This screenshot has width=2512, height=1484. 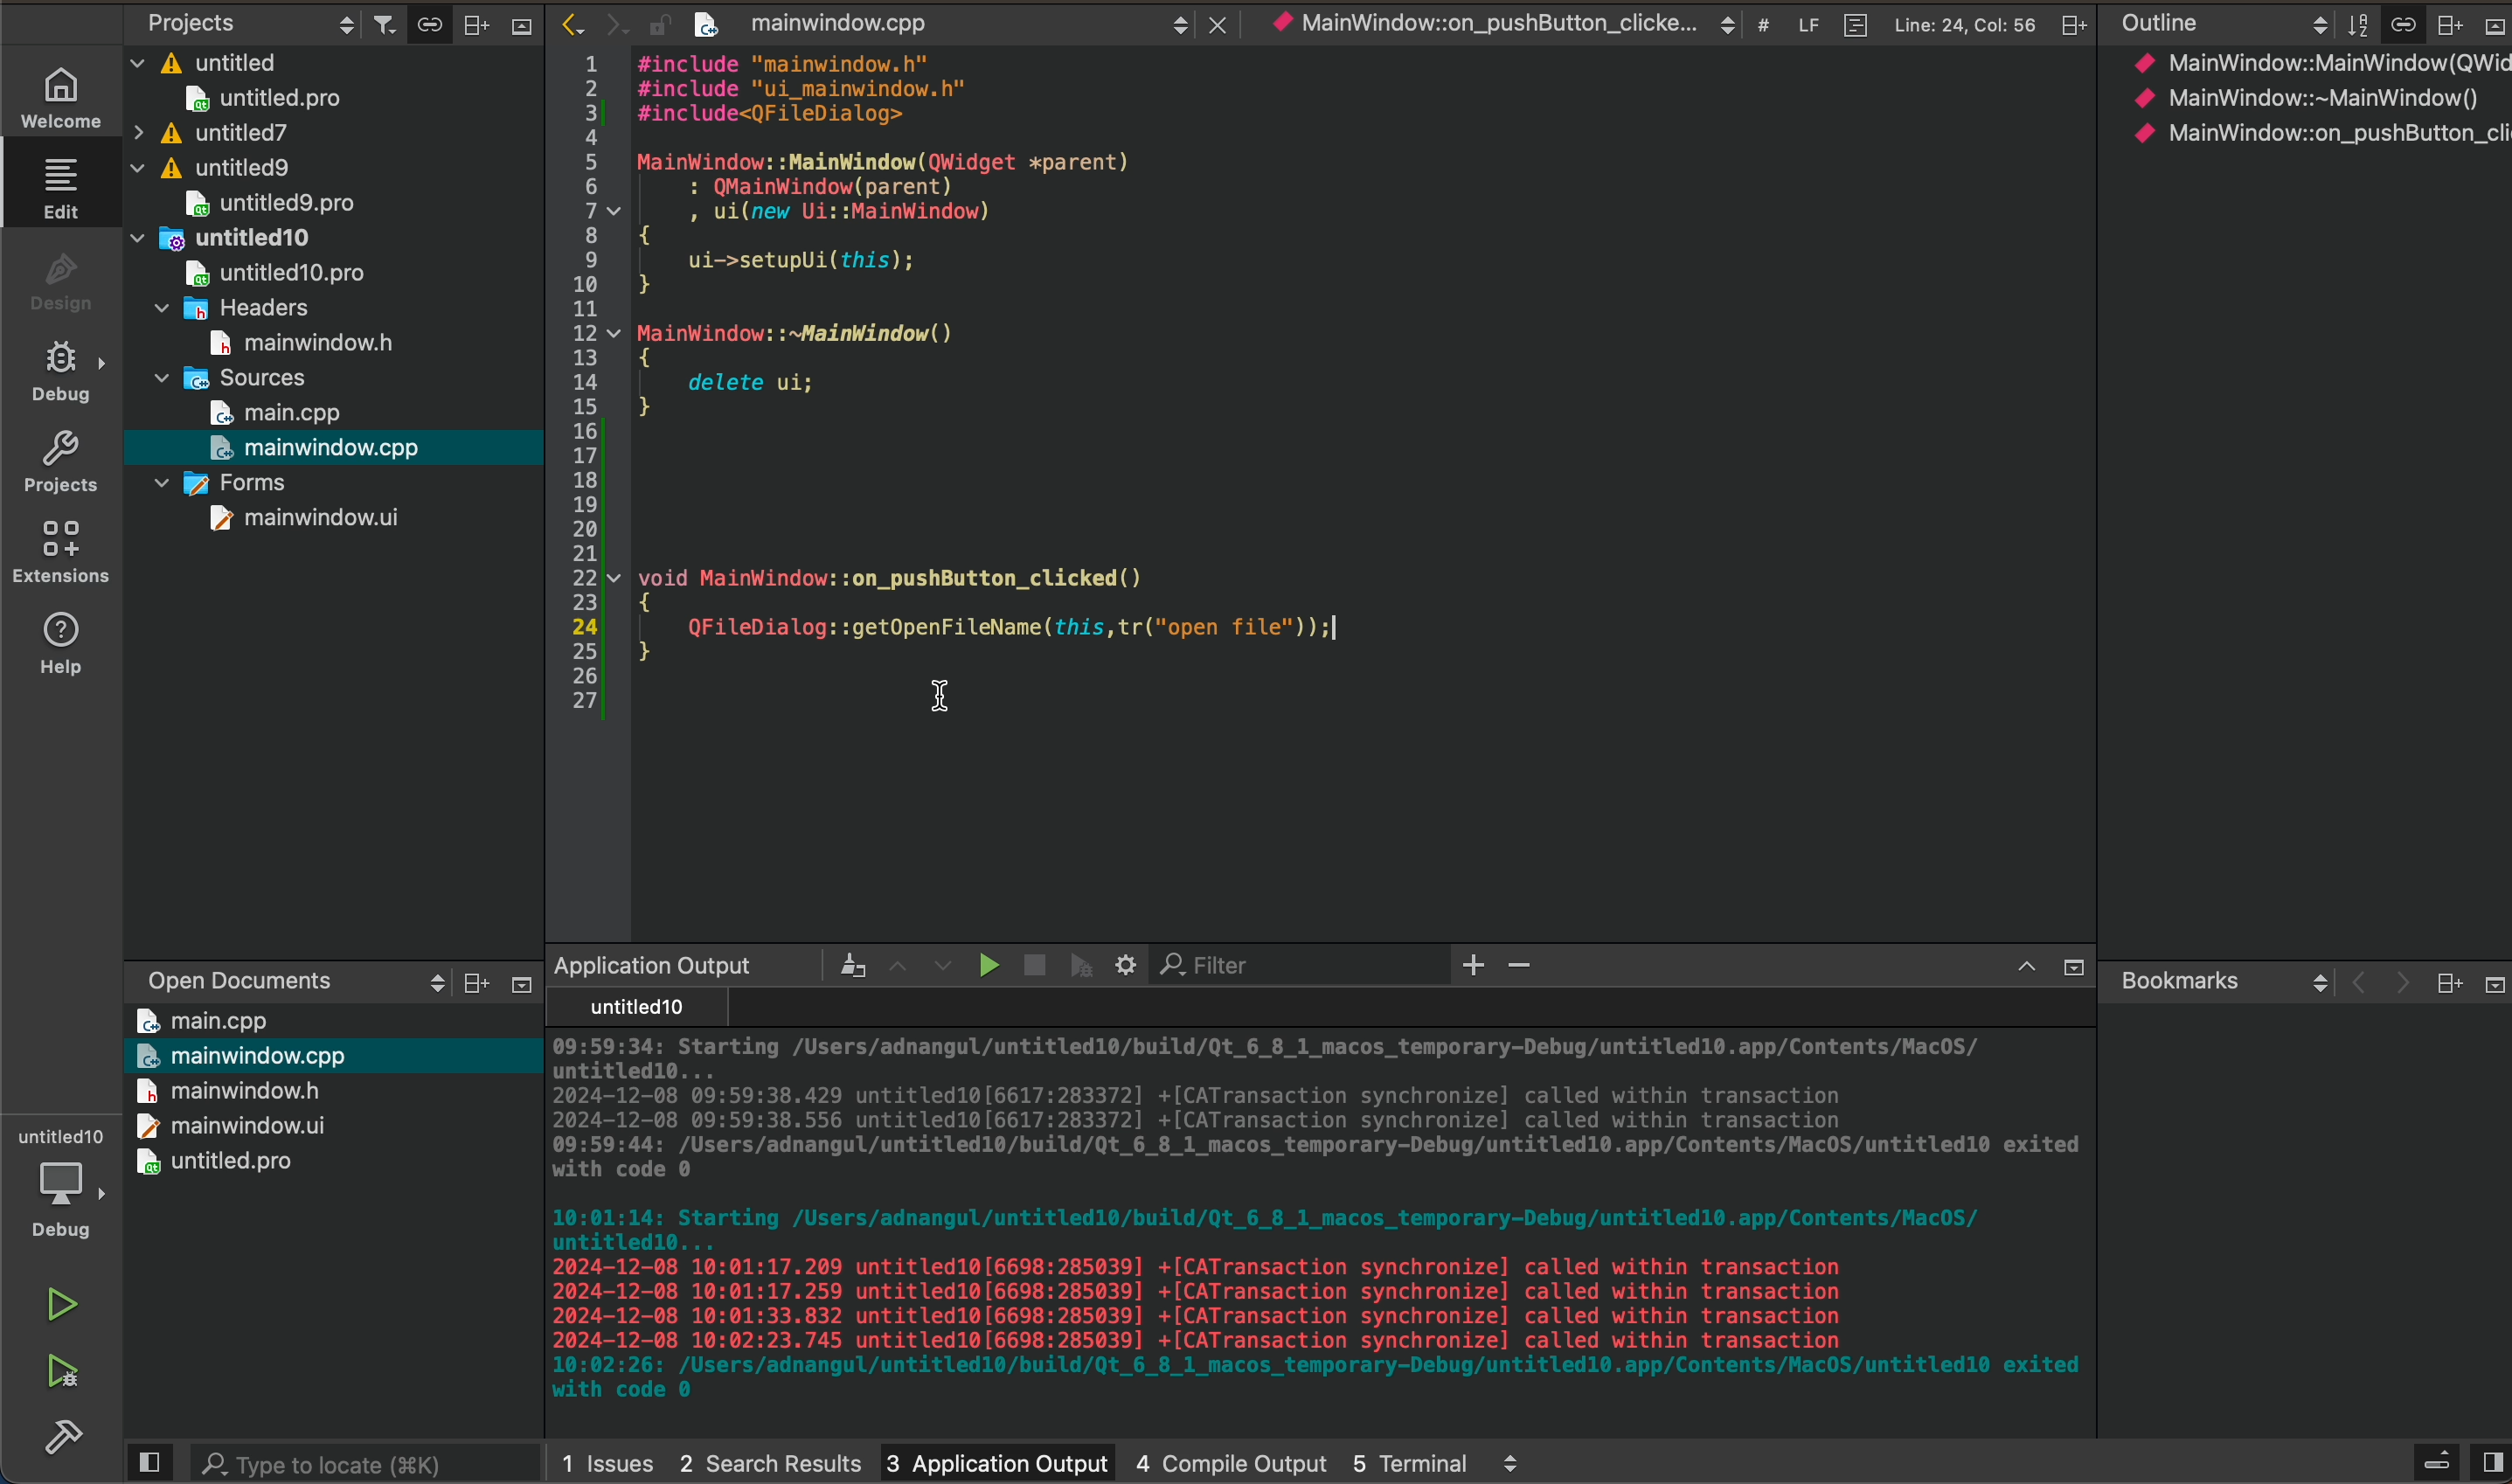 I want to click on LF, so click(x=1802, y=21).